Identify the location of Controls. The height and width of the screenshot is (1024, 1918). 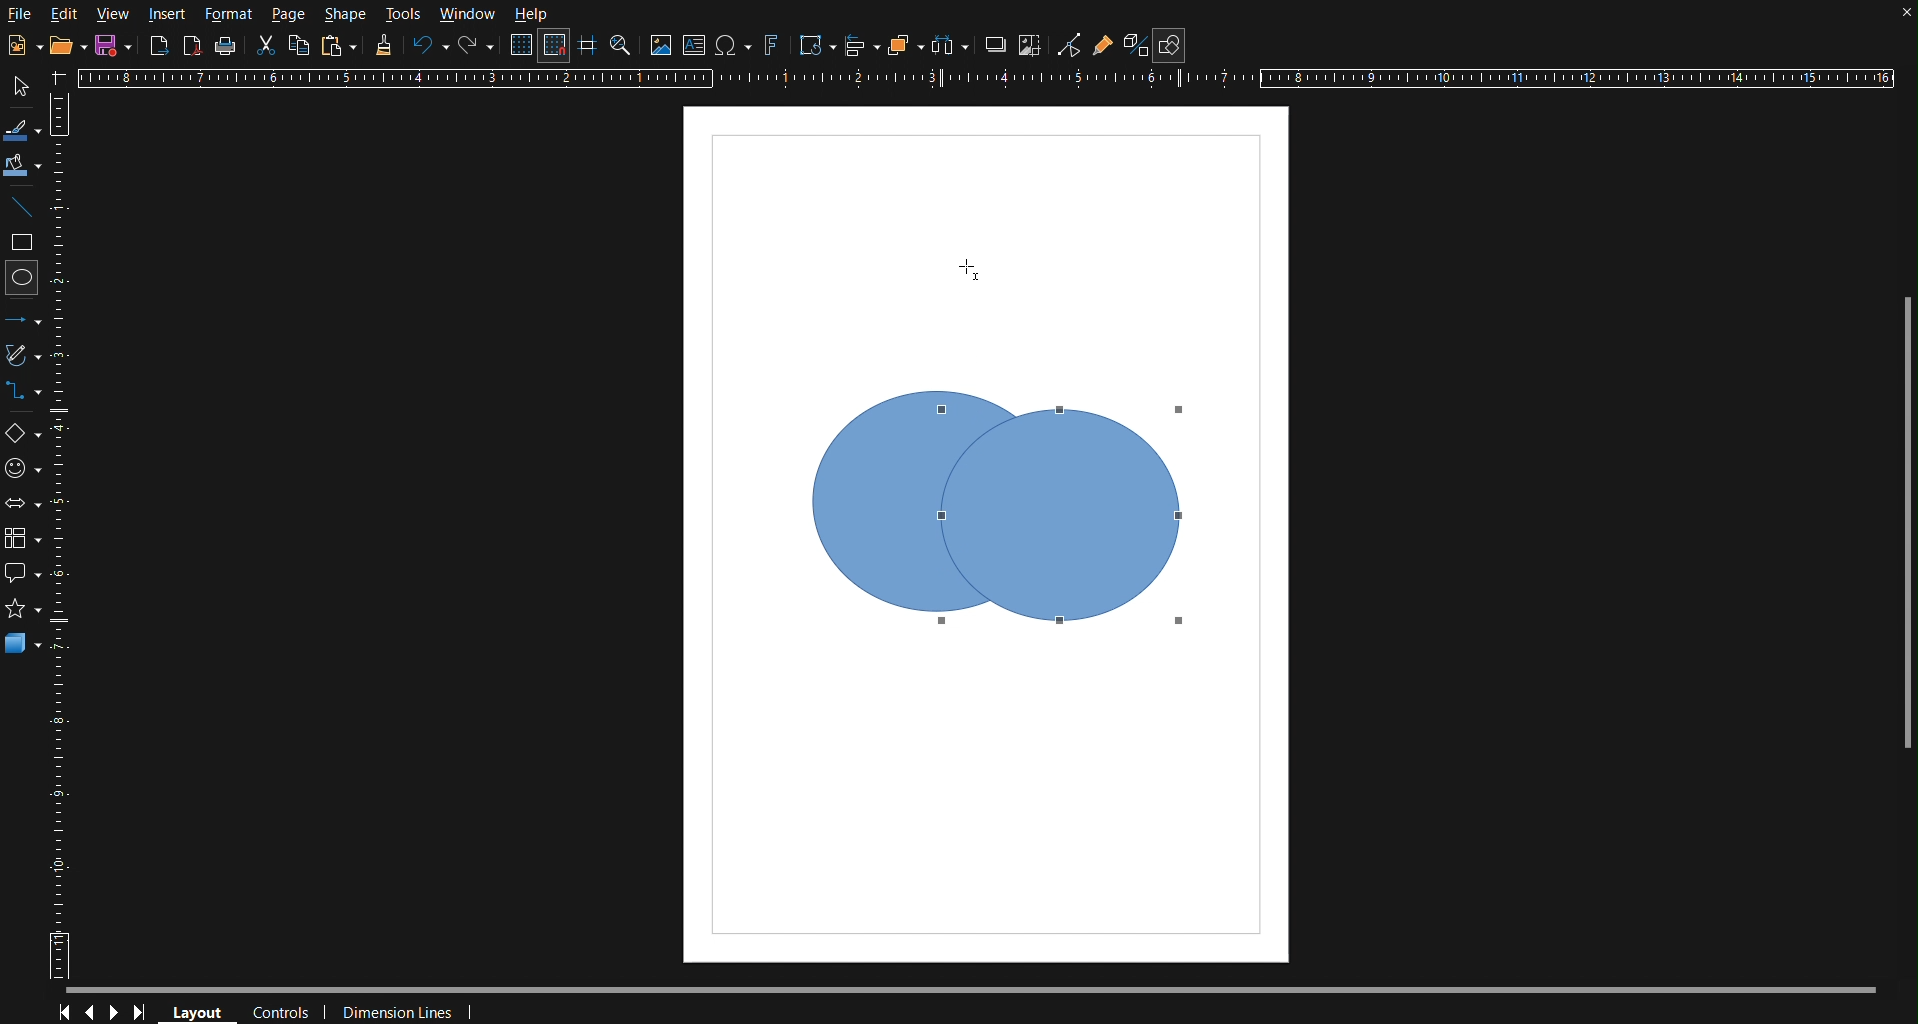
(104, 1010).